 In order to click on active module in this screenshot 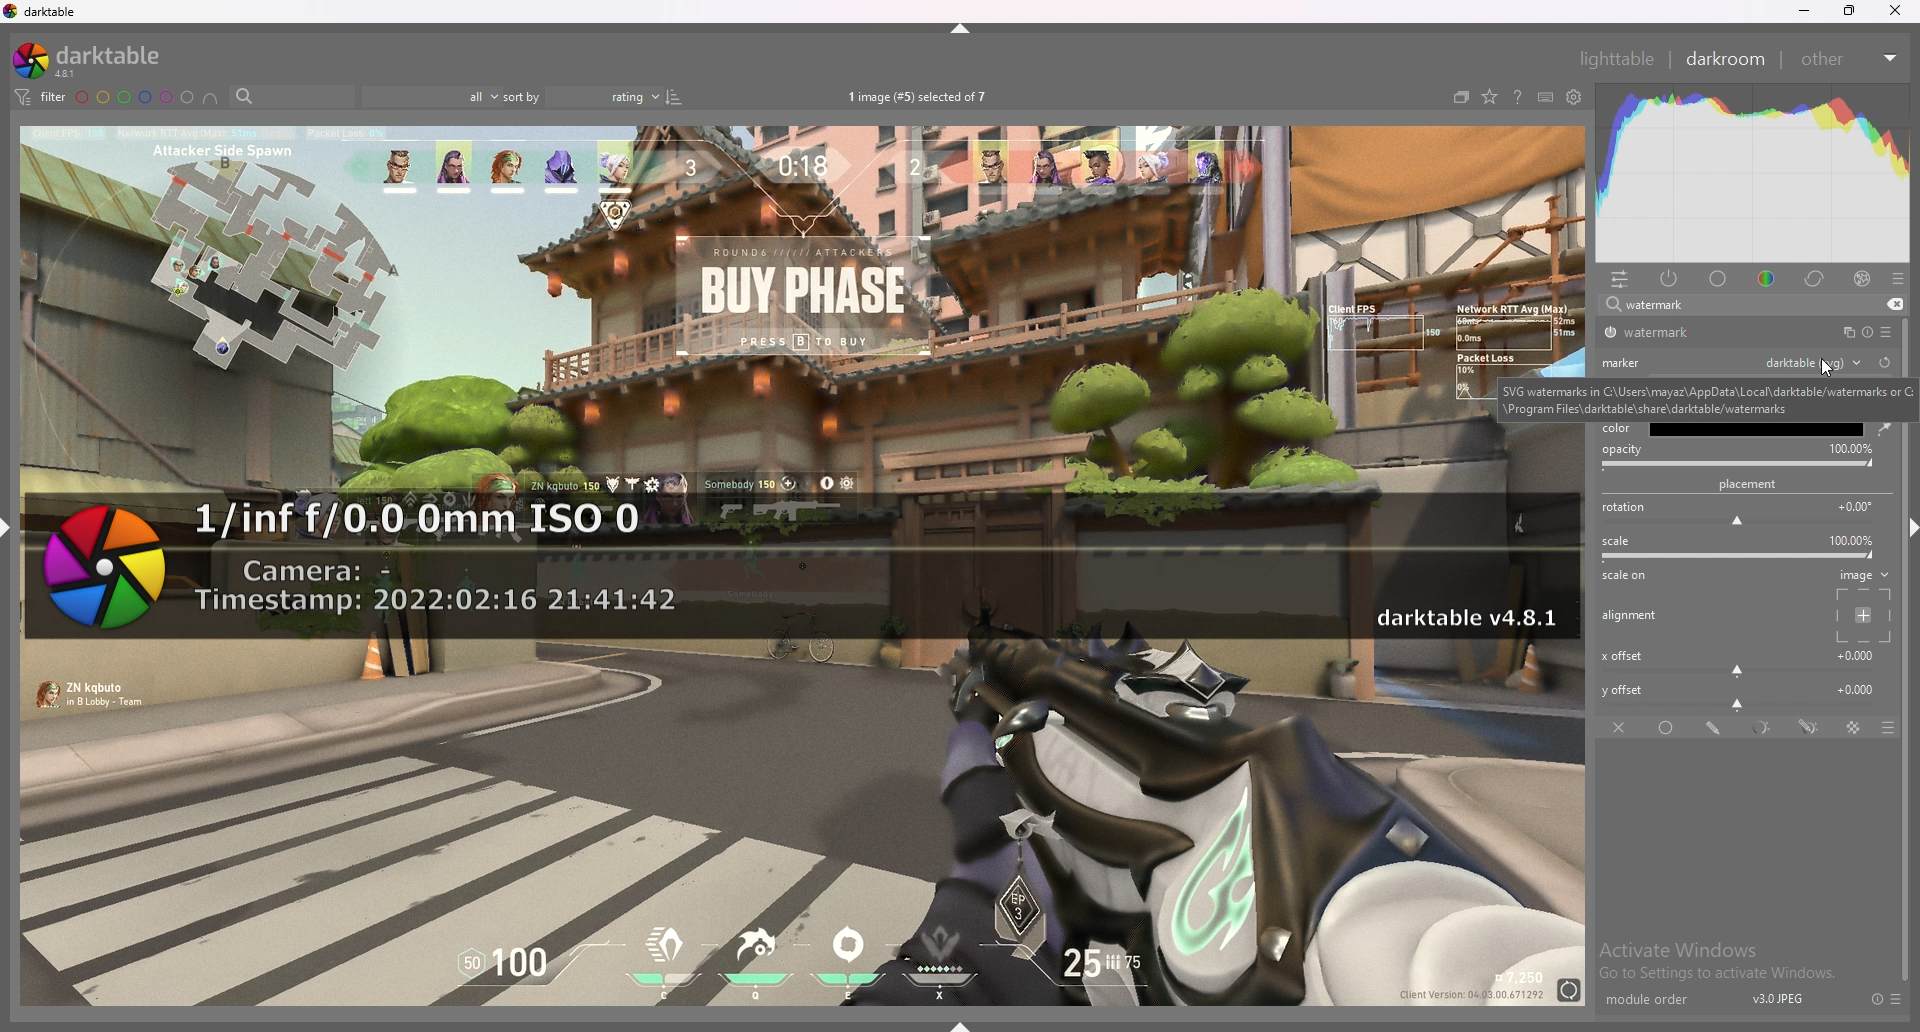, I will do `click(1670, 278)`.